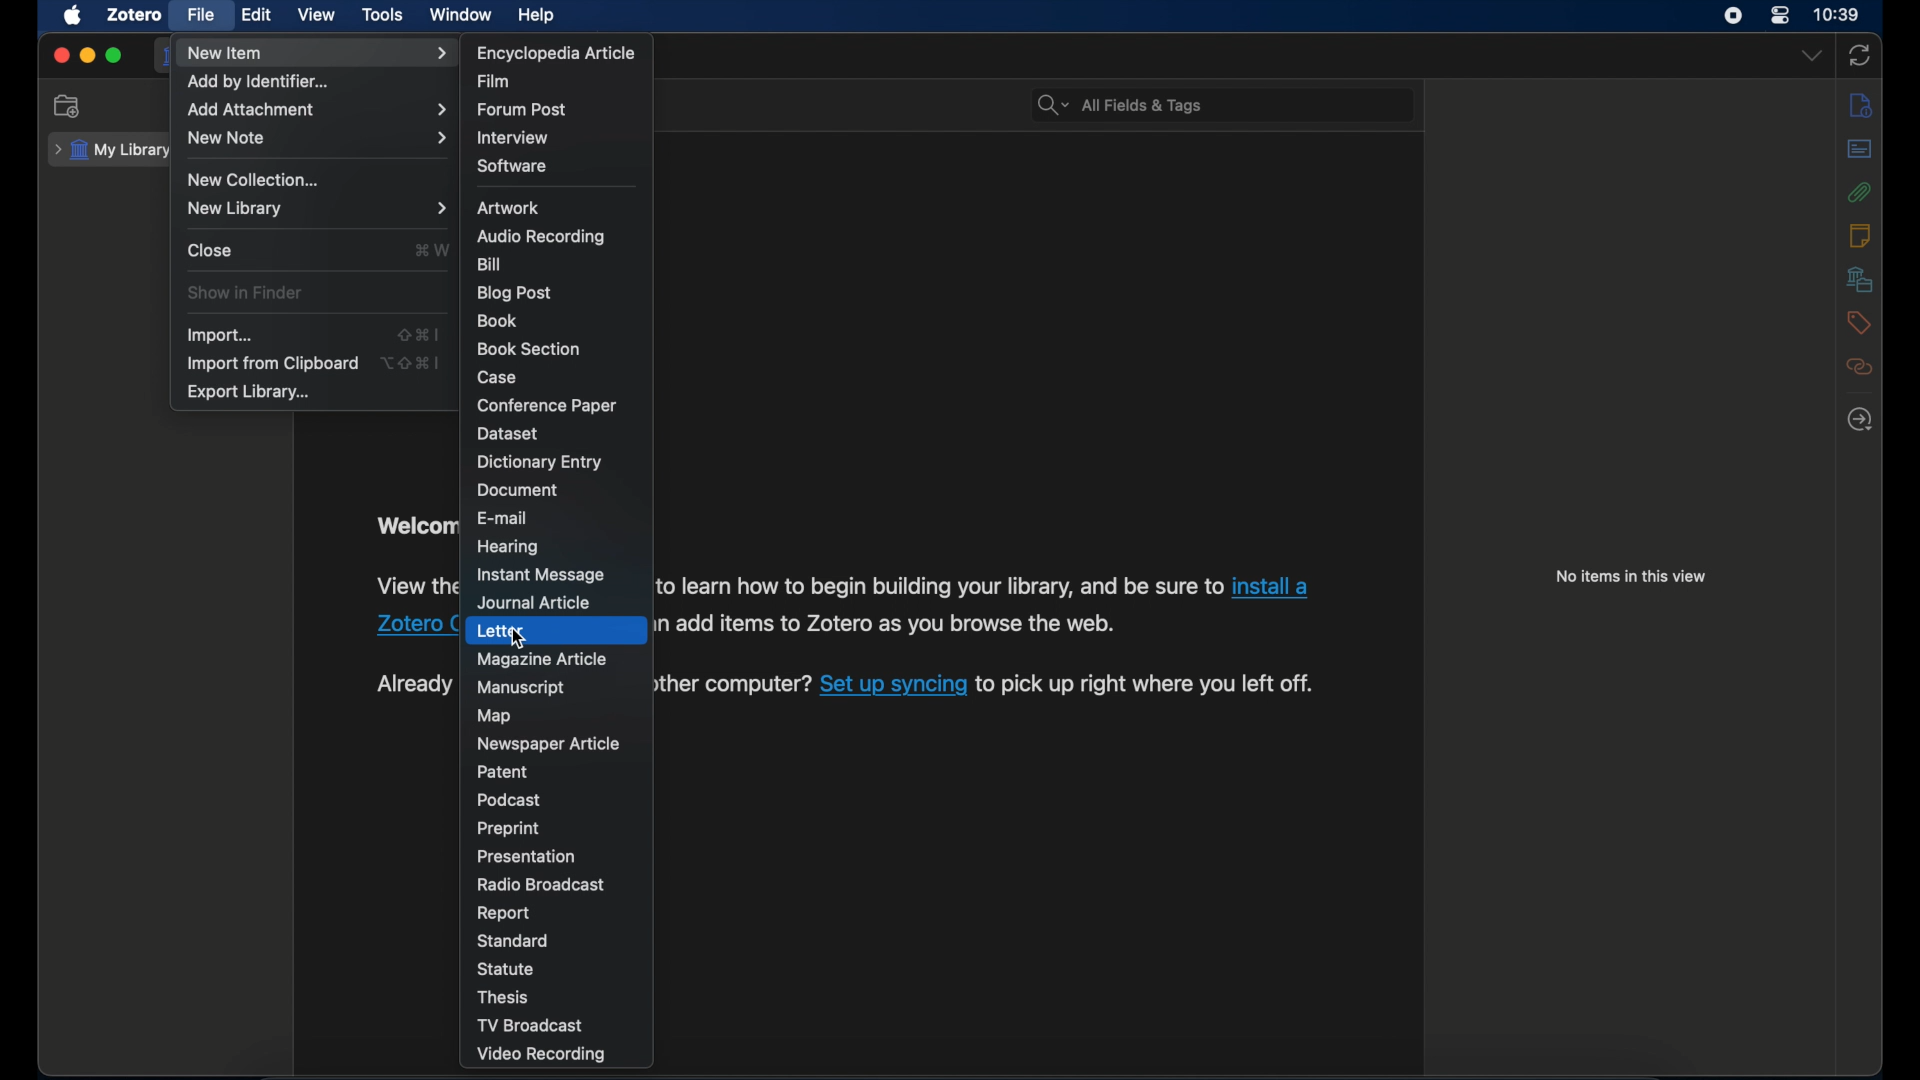 The image size is (1920, 1080). I want to click on bill, so click(491, 264).